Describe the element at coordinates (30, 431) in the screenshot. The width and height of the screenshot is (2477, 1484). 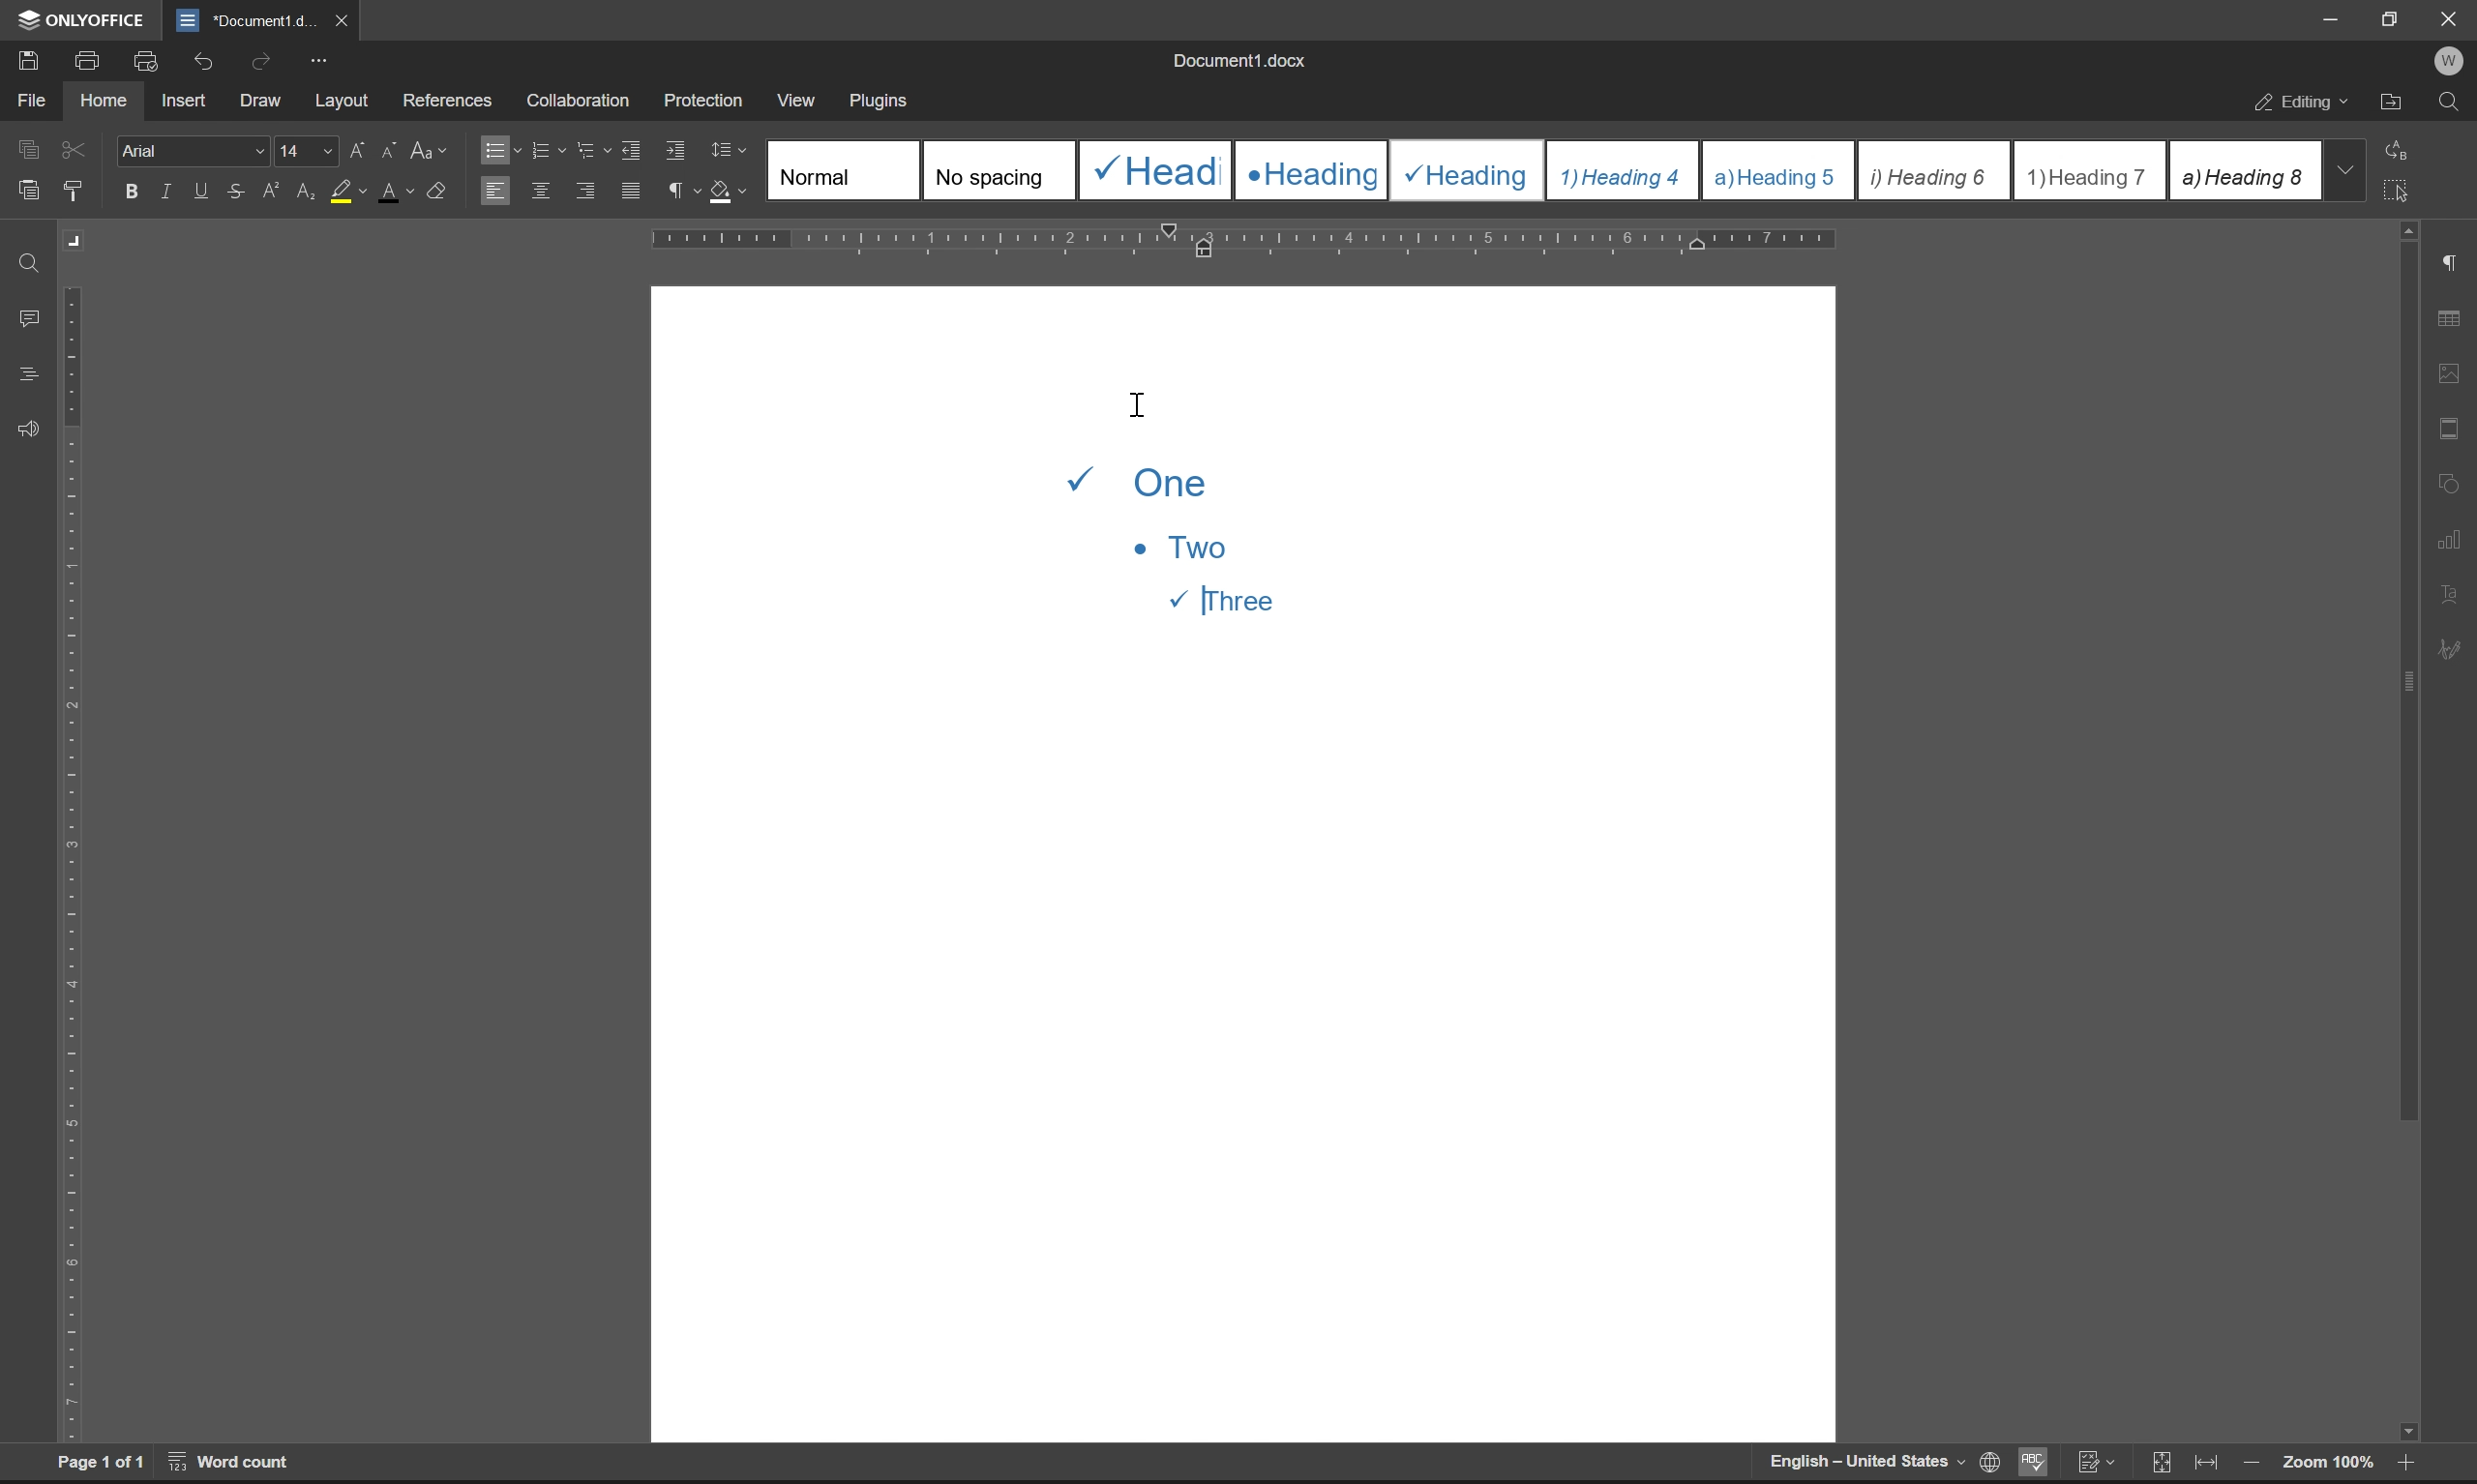
I see `feedback & support` at that location.